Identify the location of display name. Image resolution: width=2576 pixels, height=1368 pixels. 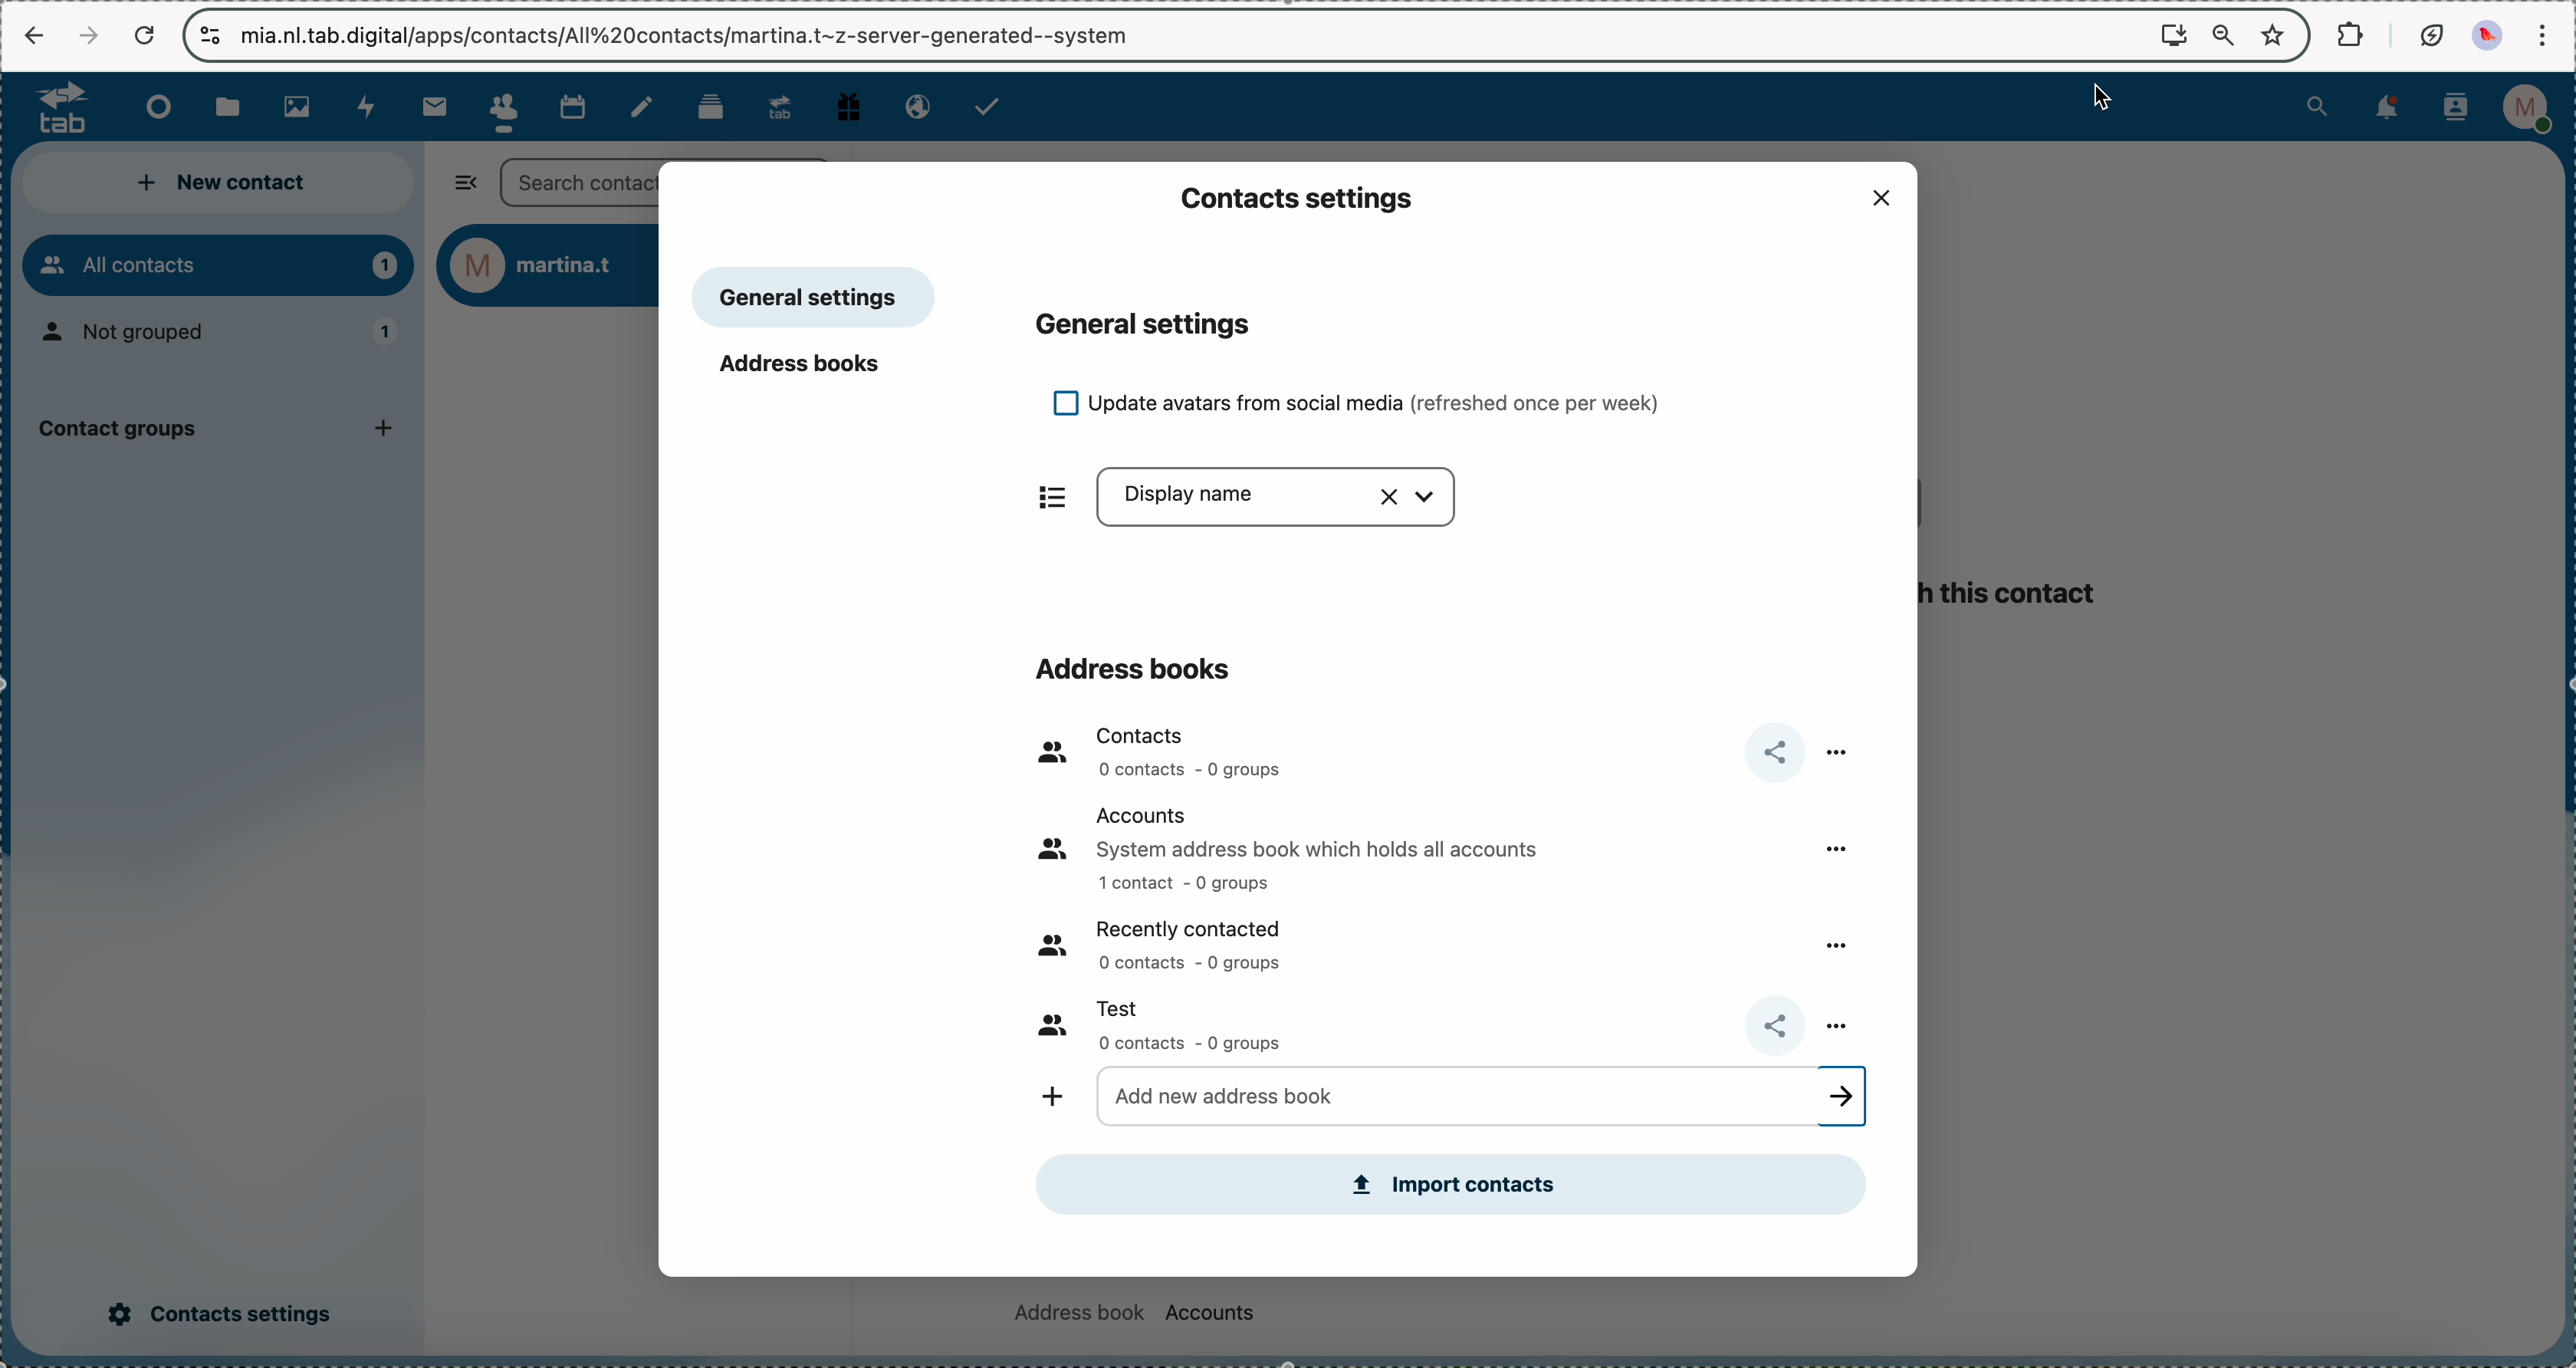
(1280, 501).